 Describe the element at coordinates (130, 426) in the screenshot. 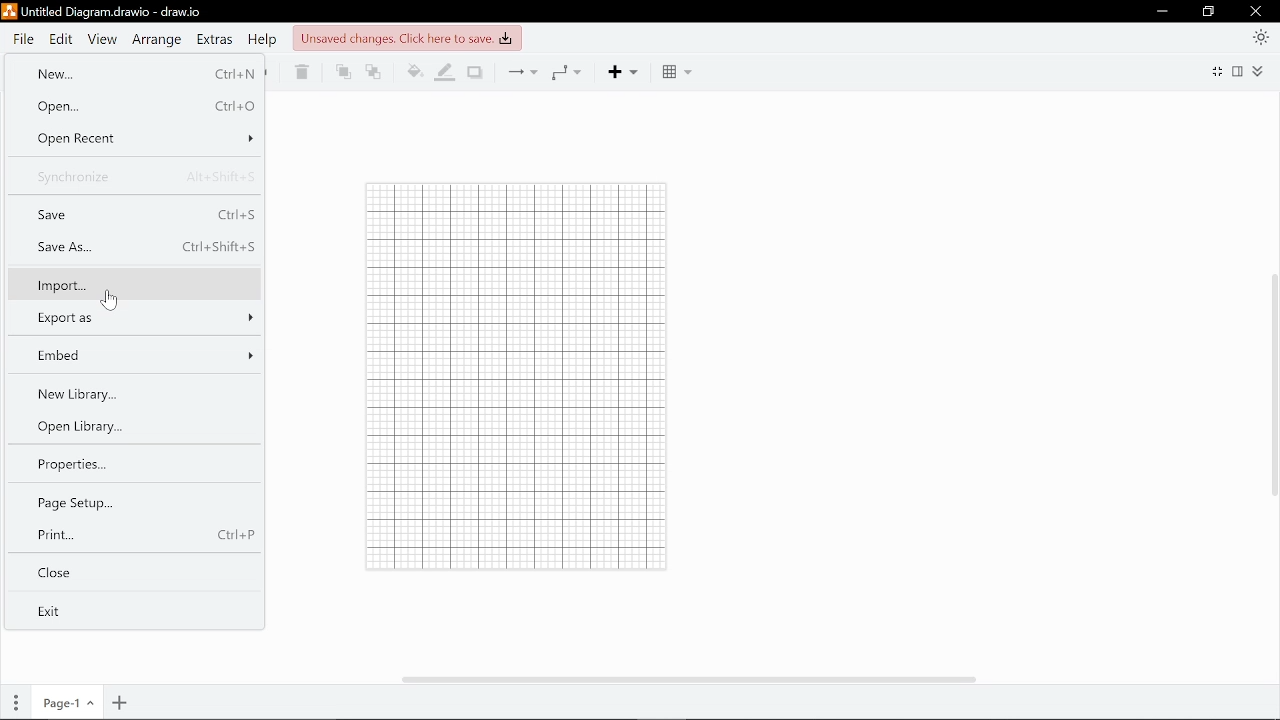

I see `Open library` at that location.